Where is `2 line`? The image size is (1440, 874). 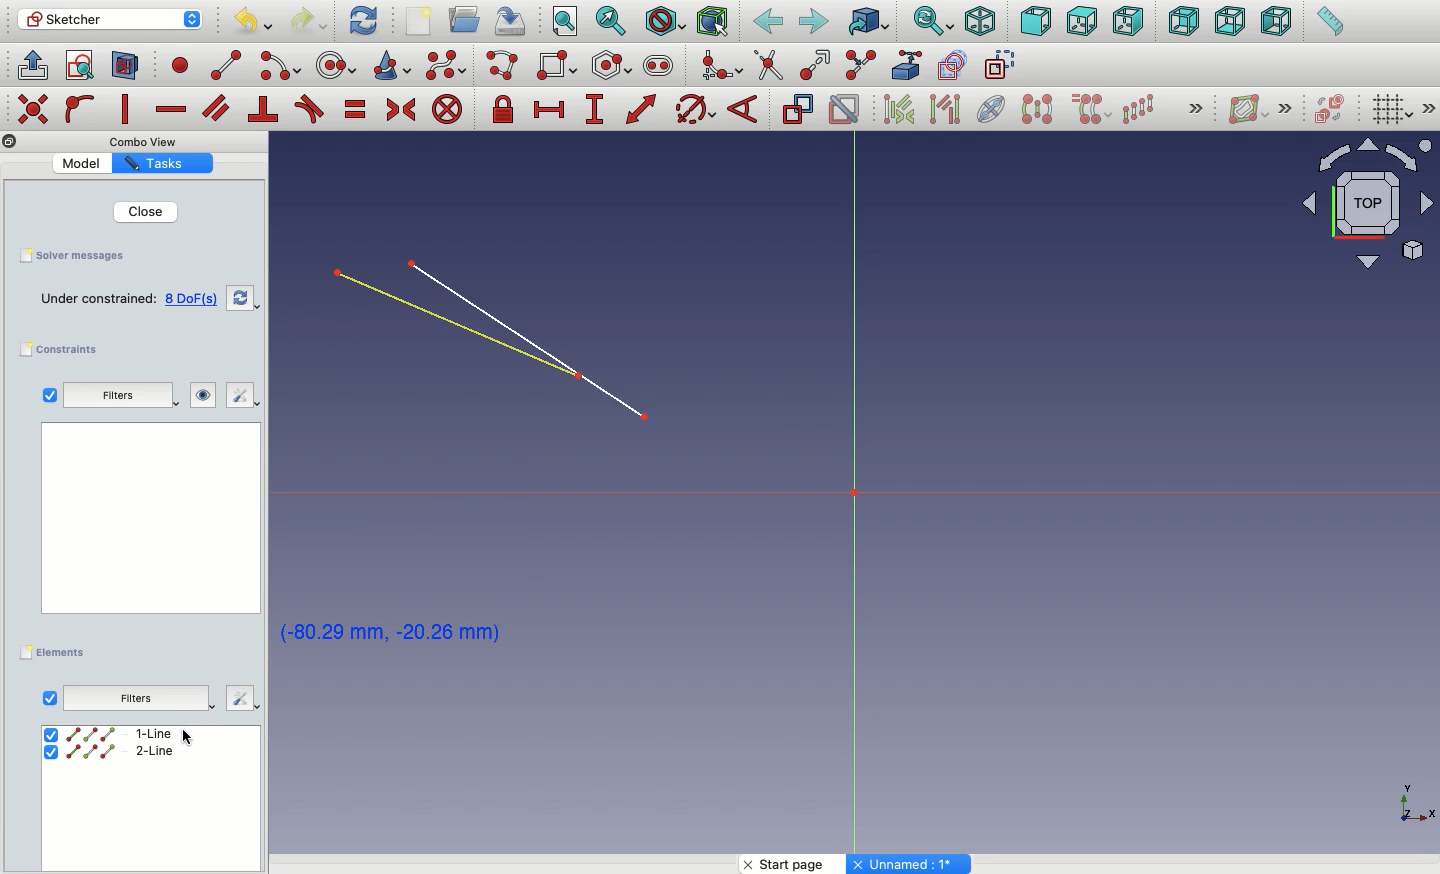
2 line is located at coordinates (113, 754).